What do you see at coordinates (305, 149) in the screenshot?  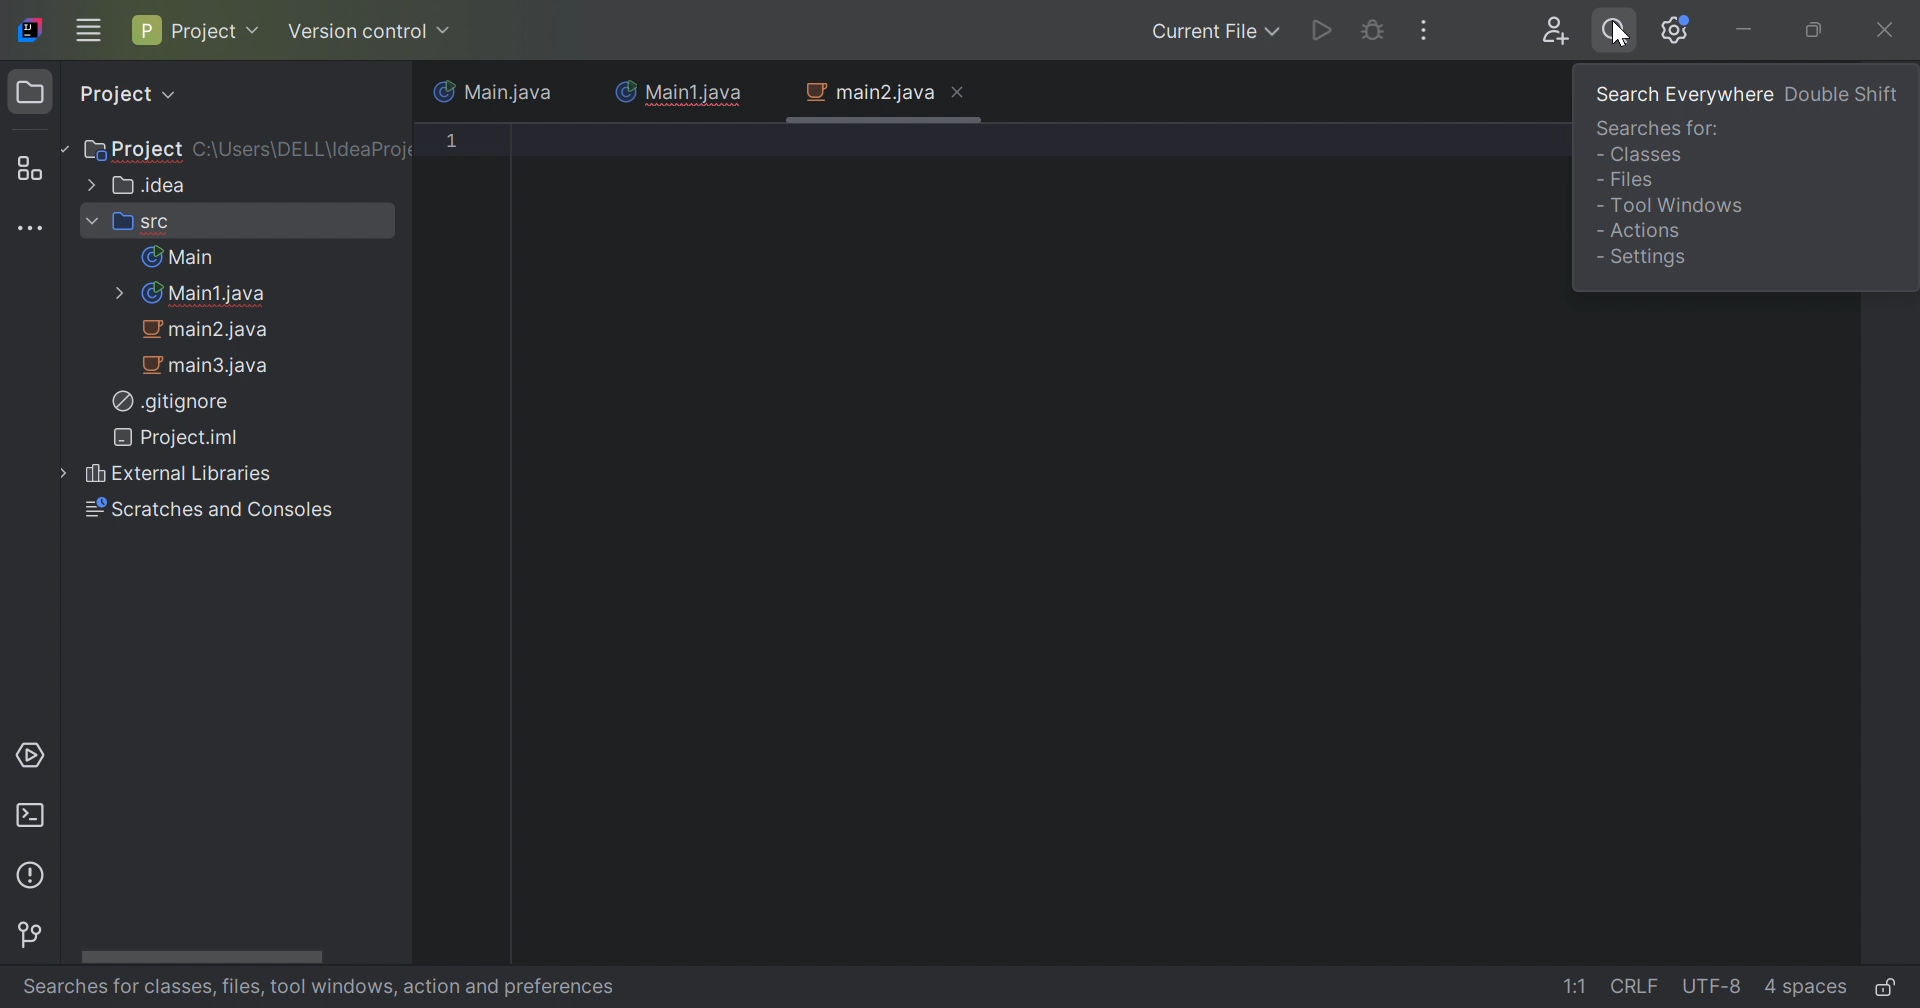 I see `C\:Users\DELL\IdeaProject` at bounding box center [305, 149].